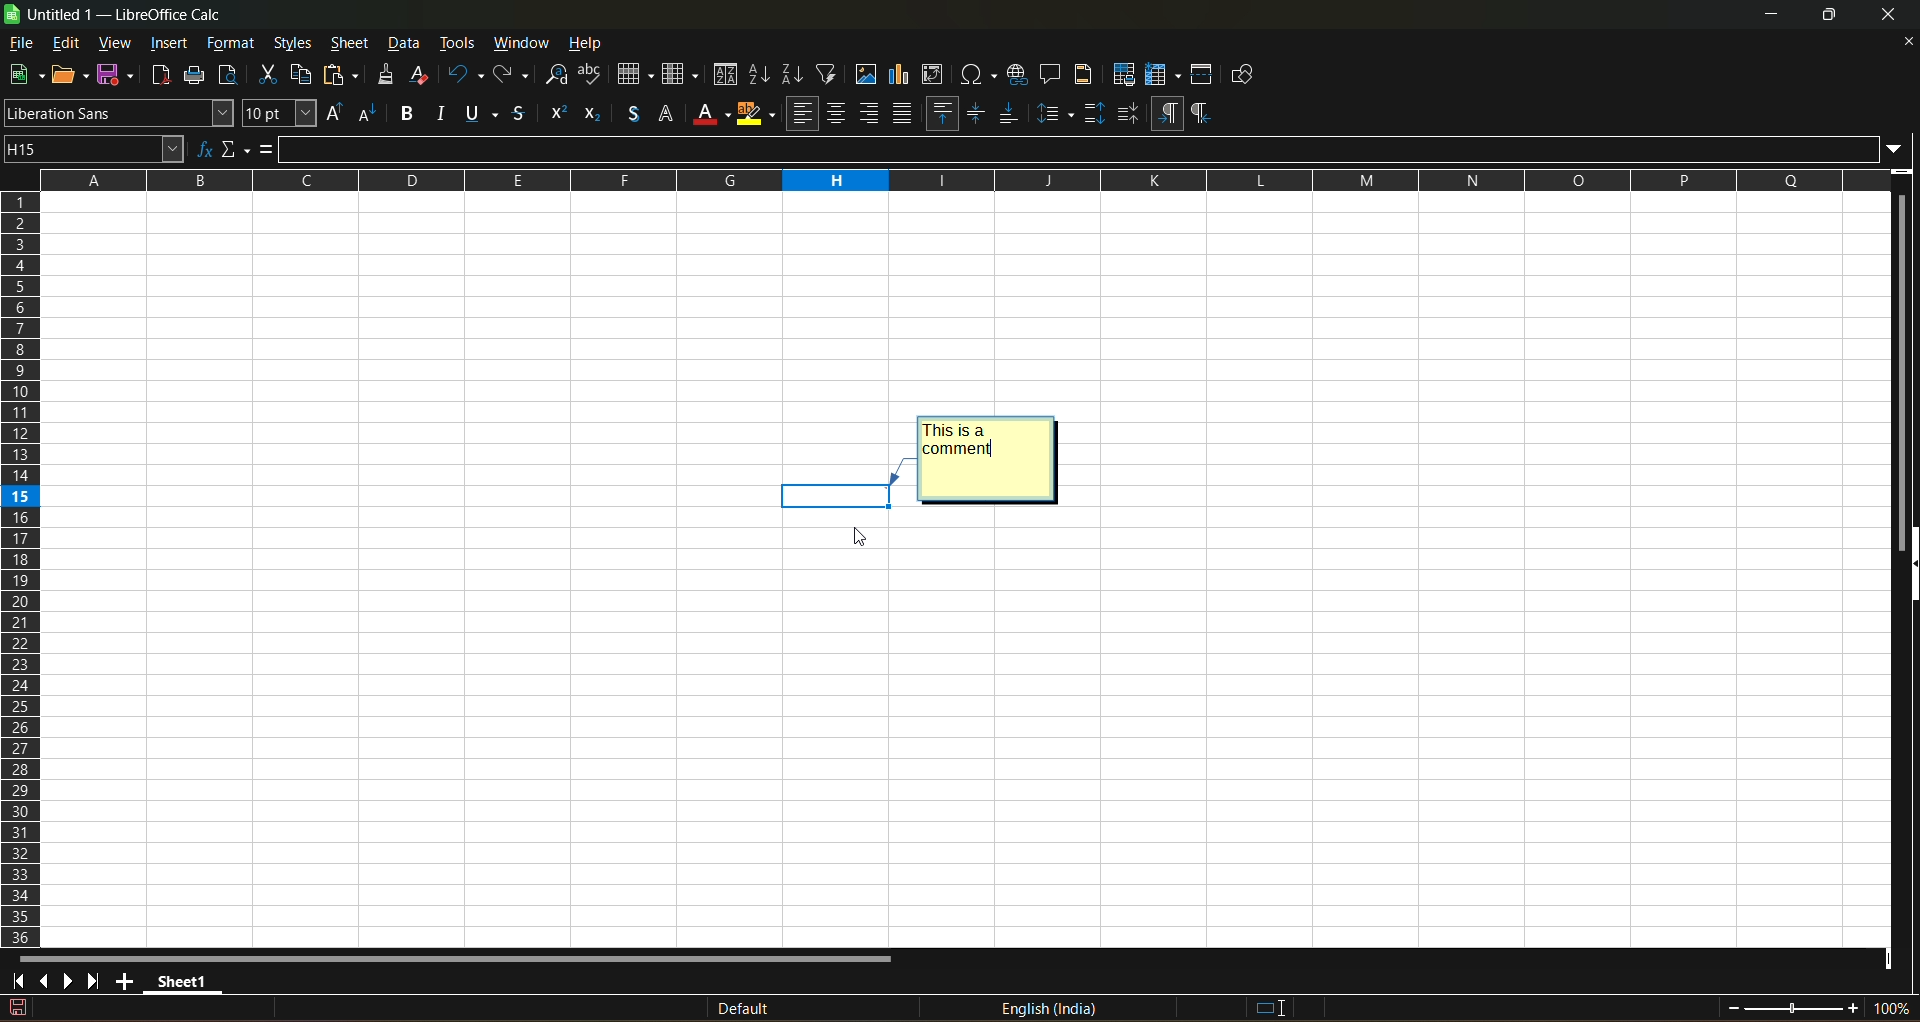 This screenshot has width=1920, height=1022. I want to click on  cell, so click(834, 496).